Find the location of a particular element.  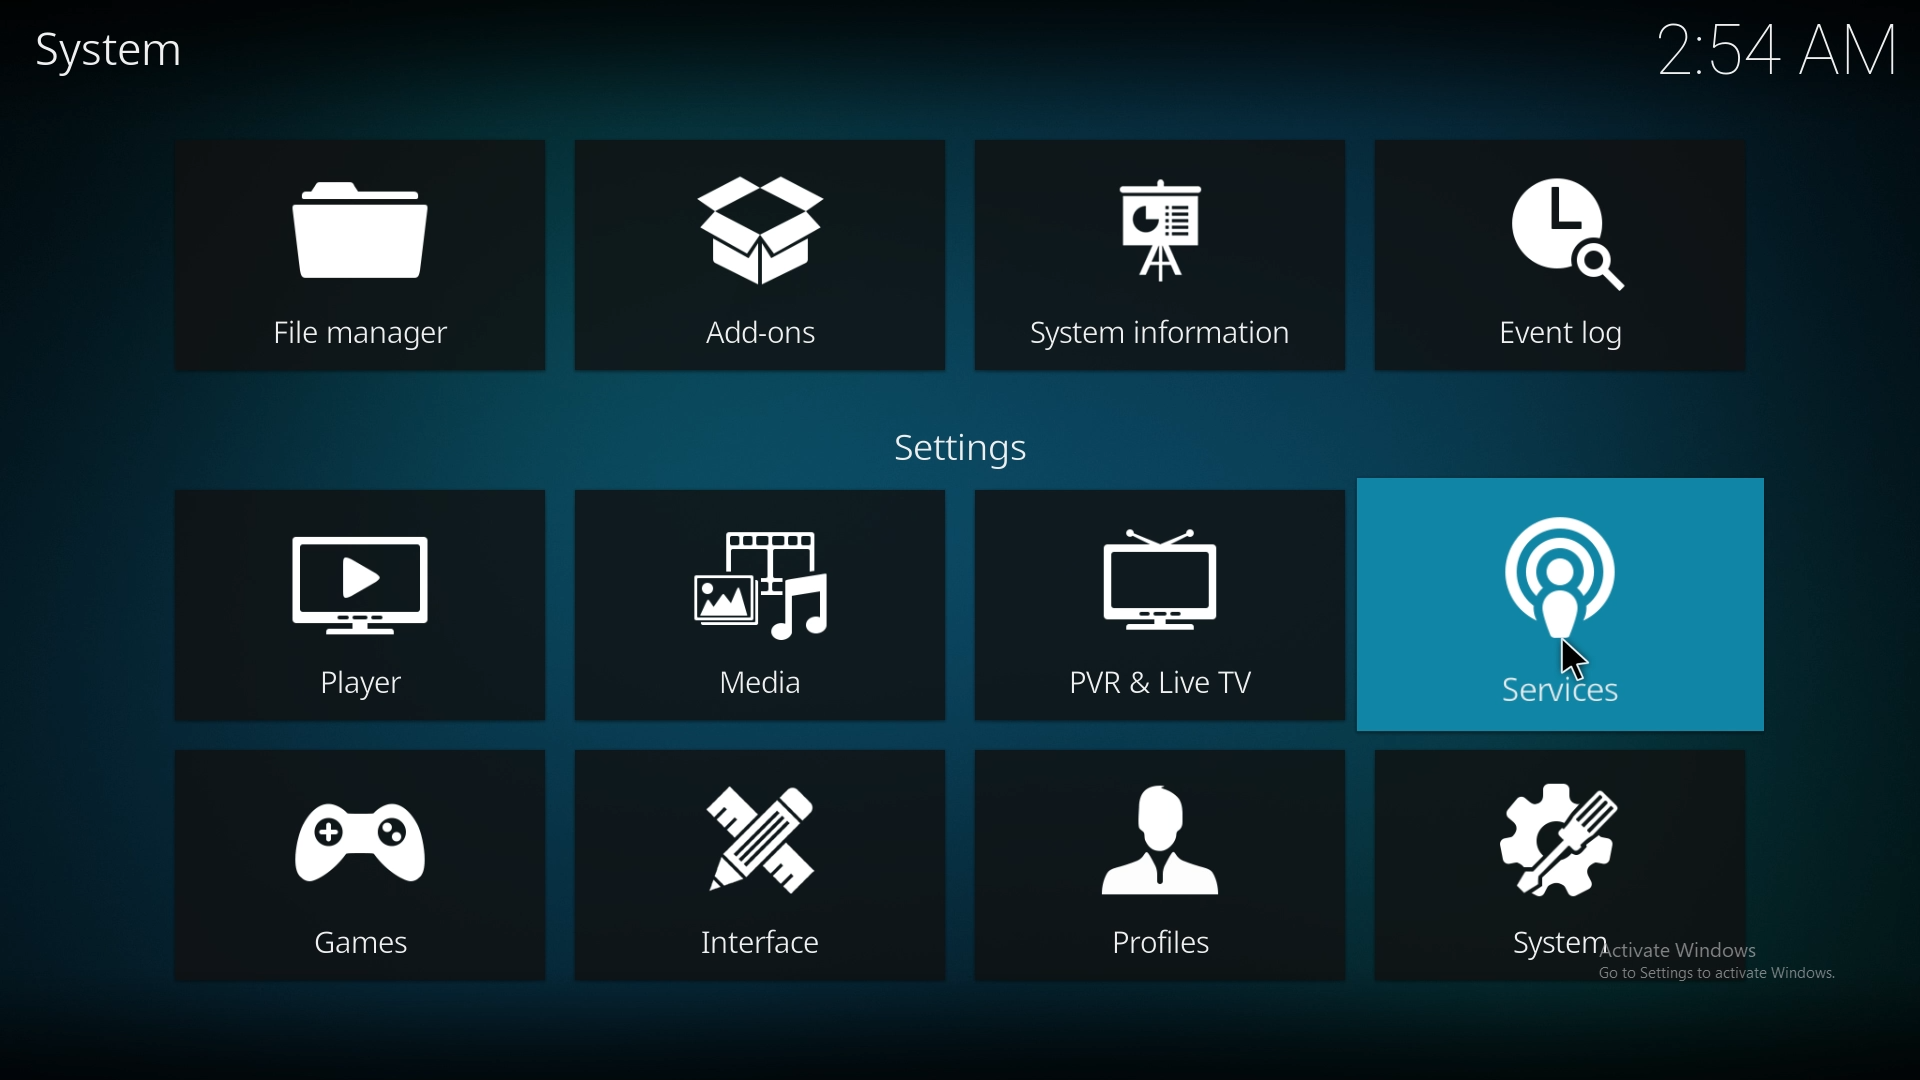

system is located at coordinates (1564, 863).